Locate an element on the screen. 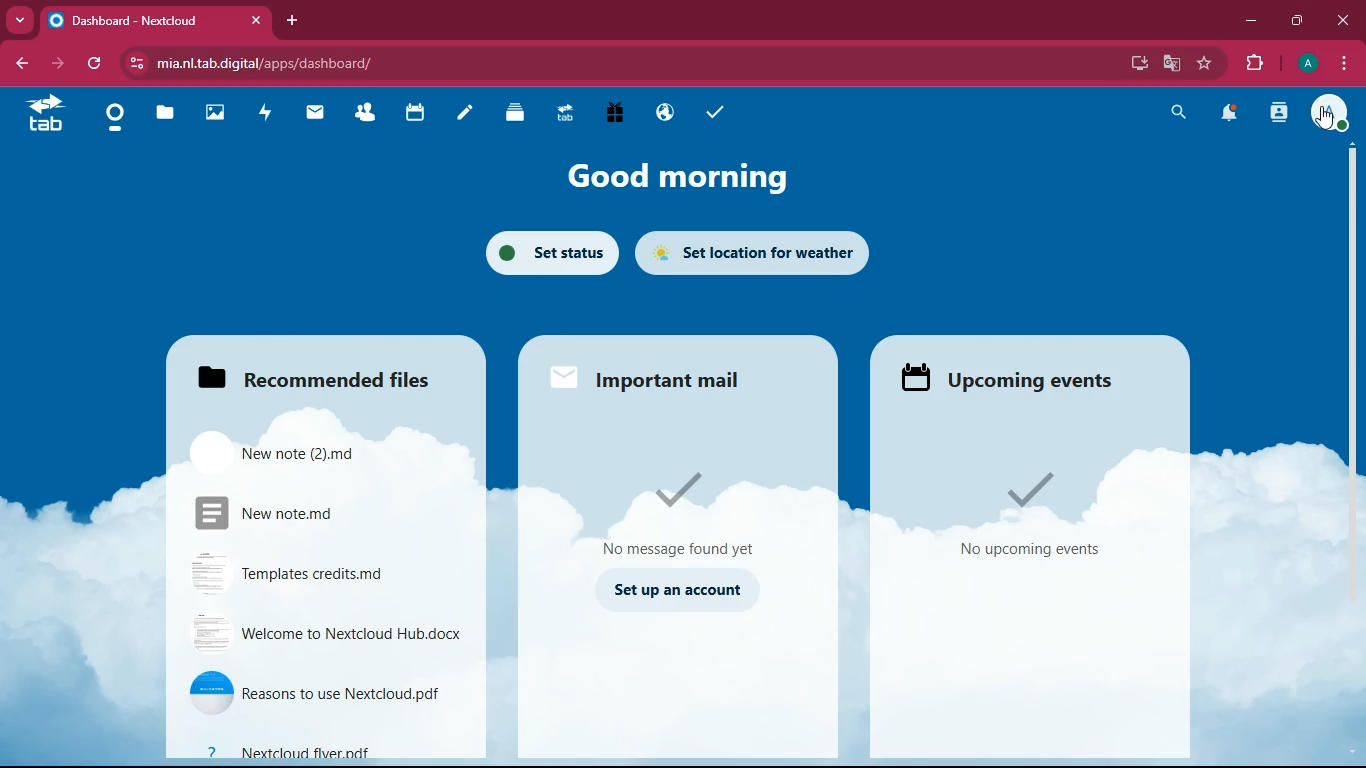  set up is located at coordinates (683, 592).